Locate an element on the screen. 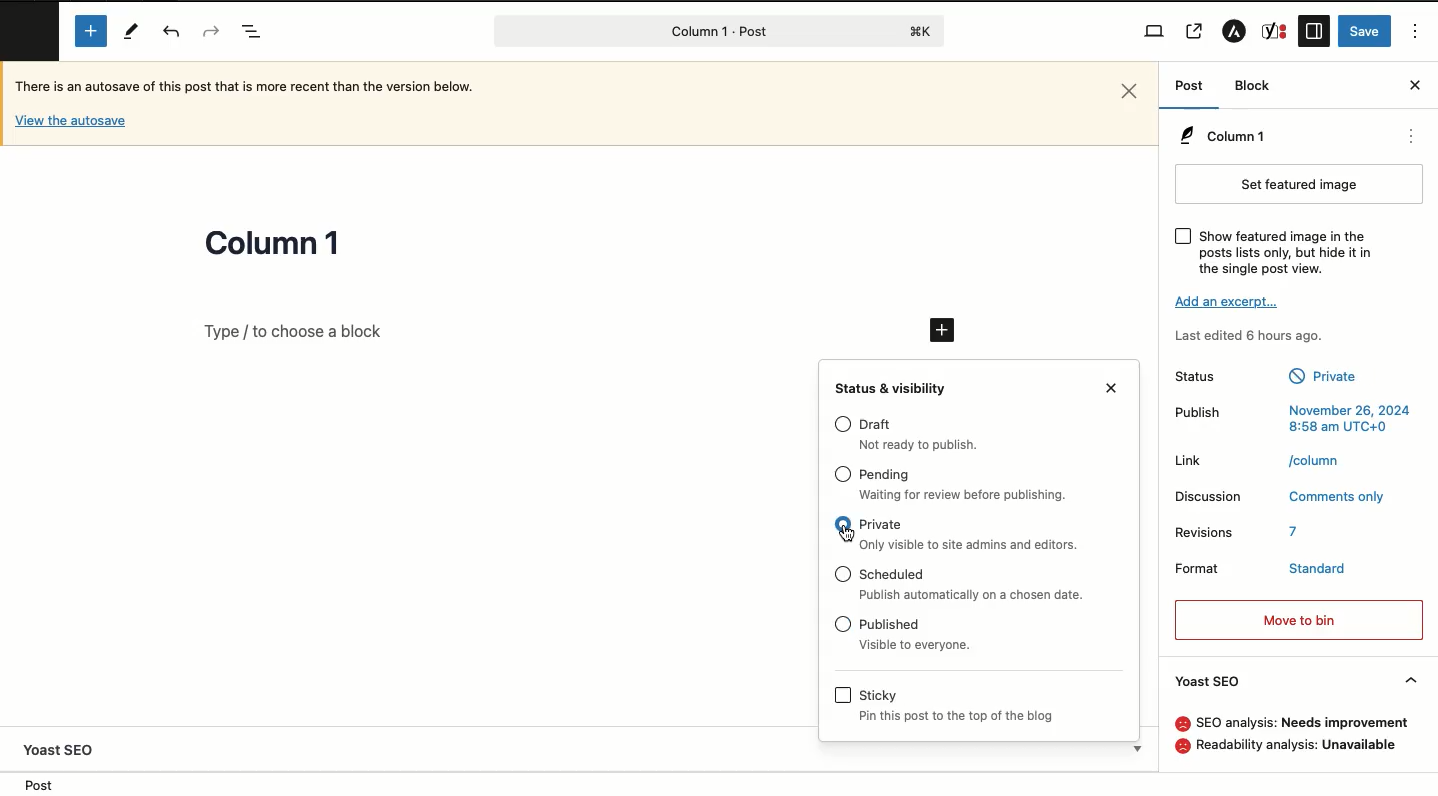 The height and width of the screenshot is (796, 1438). Checkbox is located at coordinates (843, 473).